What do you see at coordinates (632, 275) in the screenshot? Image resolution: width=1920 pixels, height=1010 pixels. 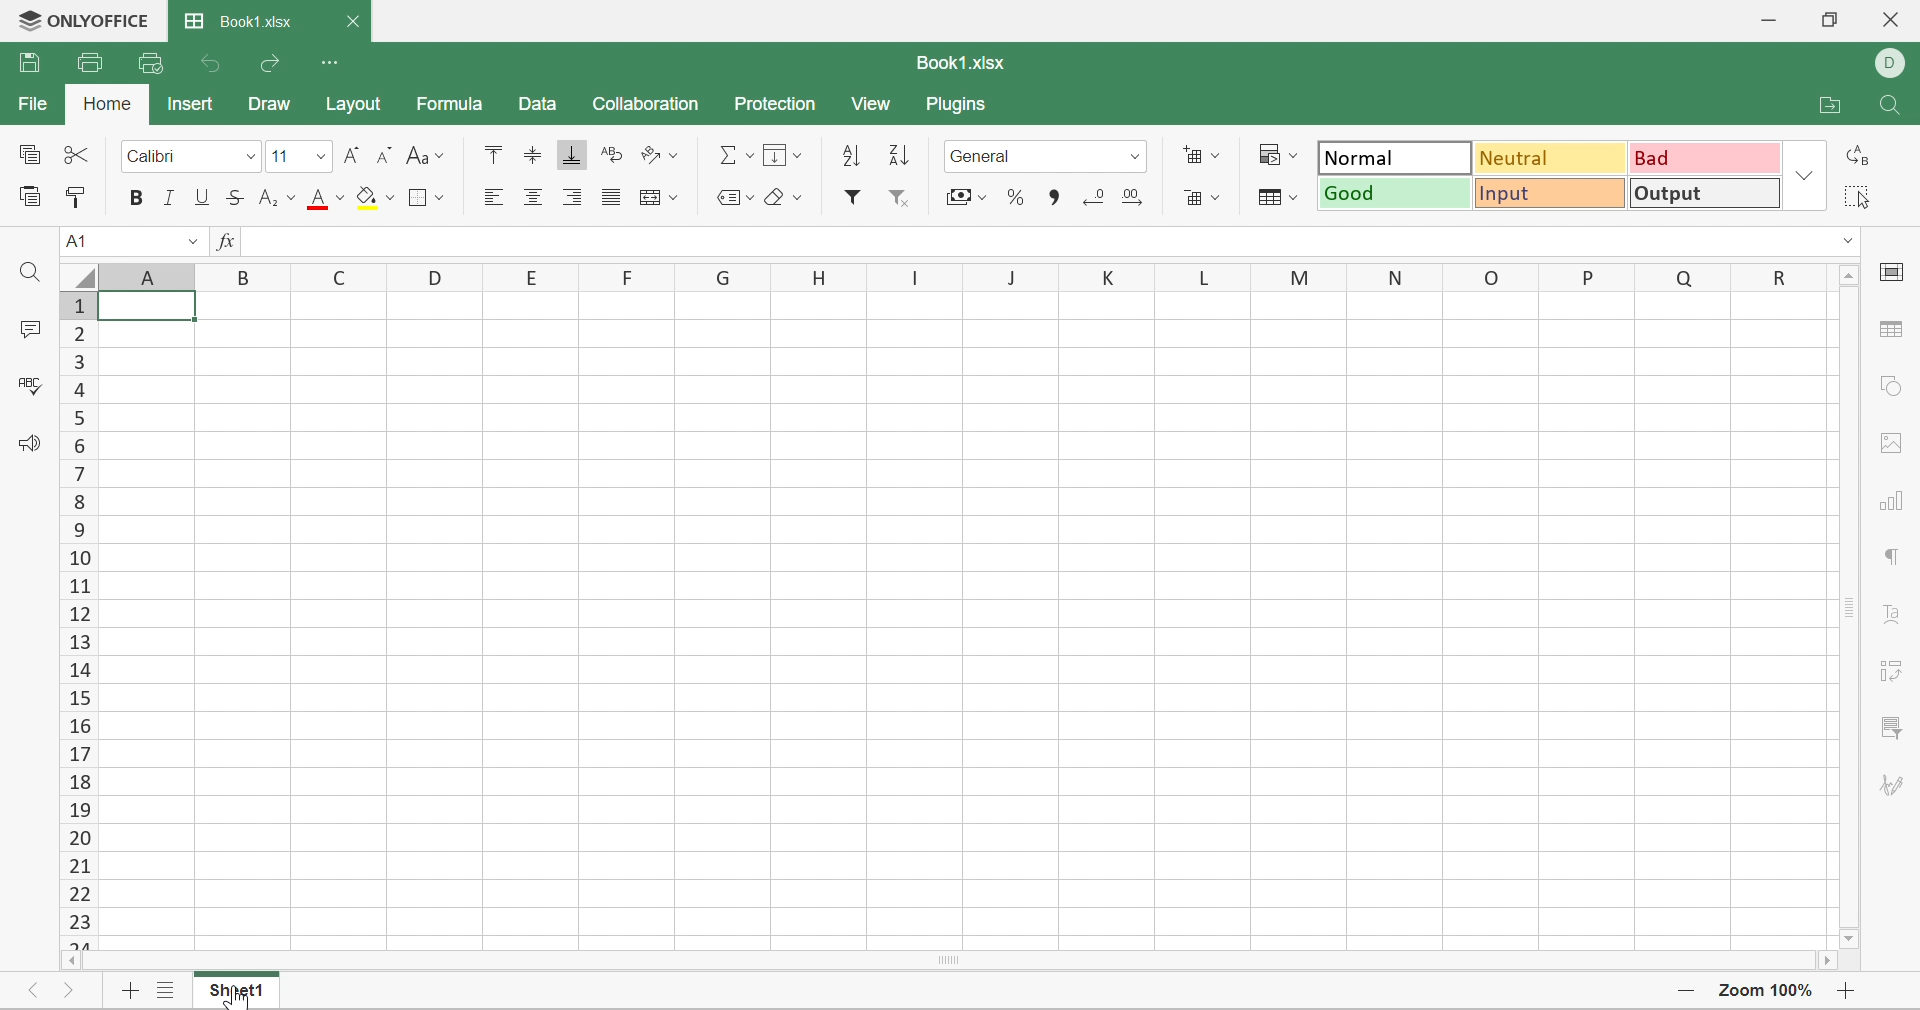 I see `F` at bounding box center [632, 275].